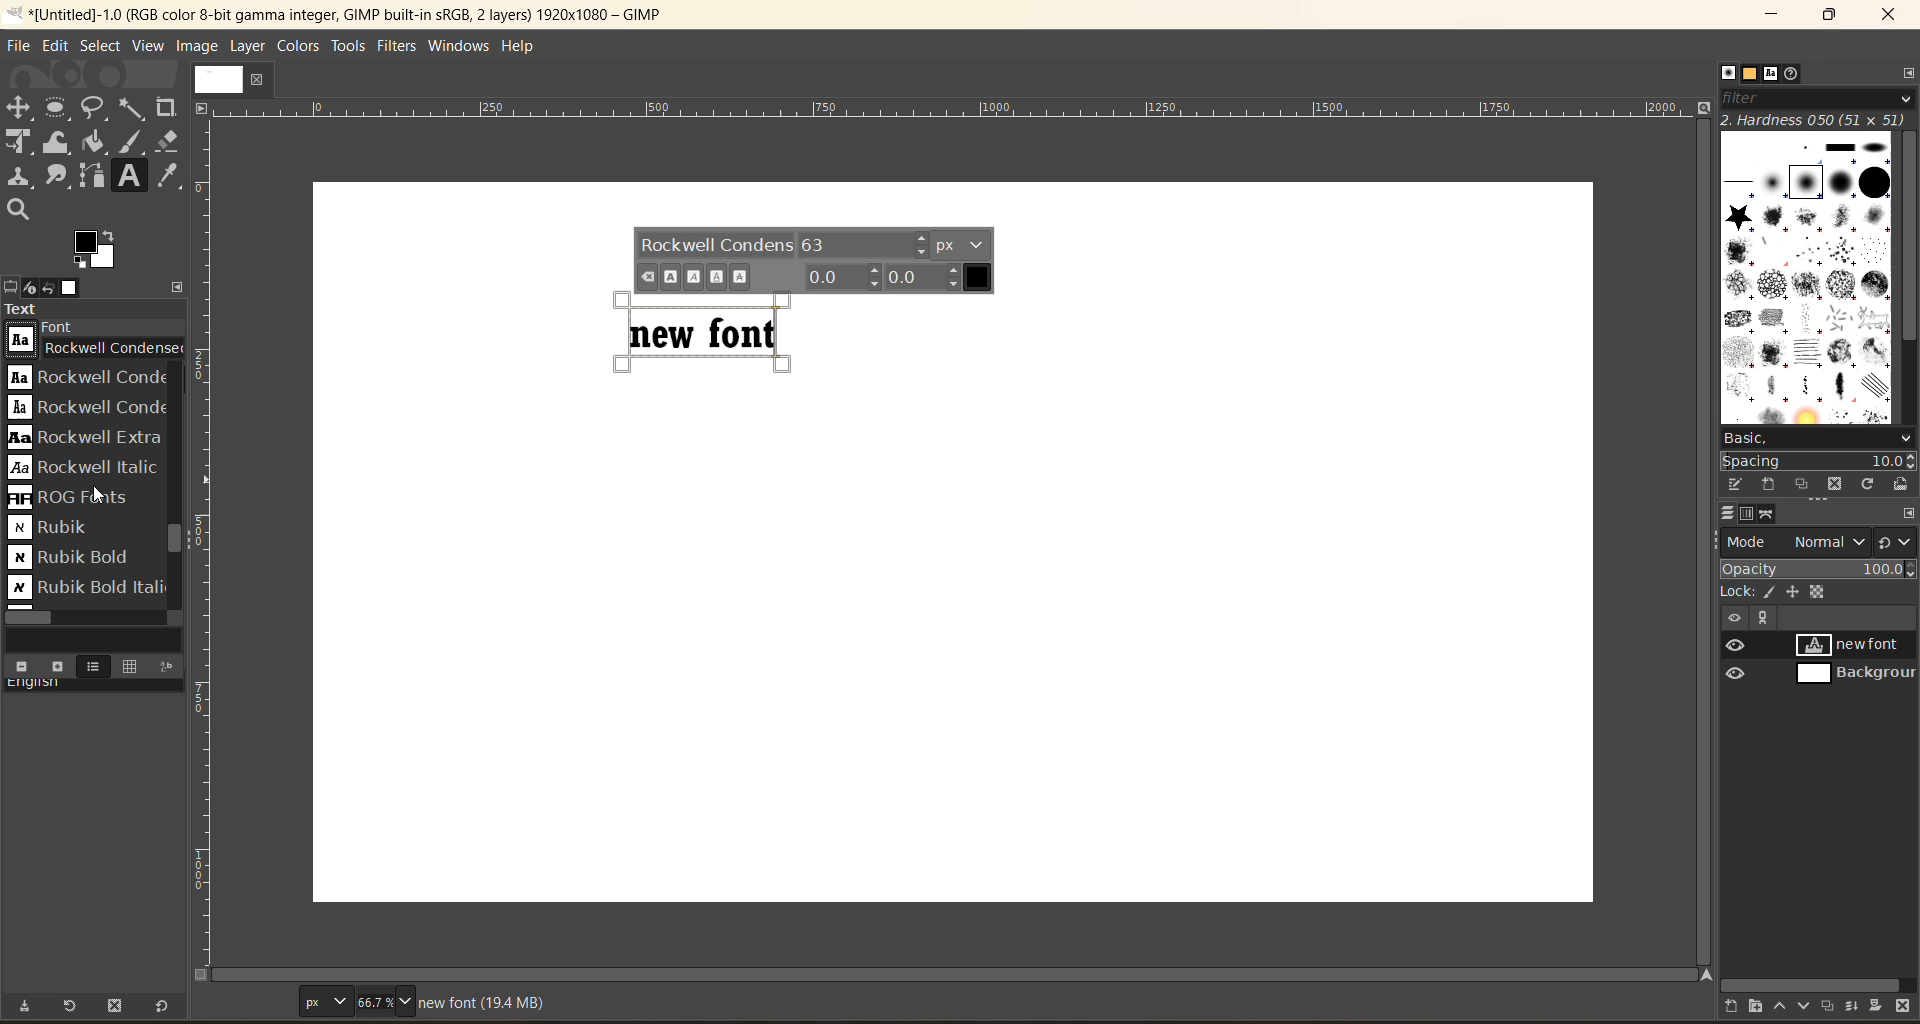 This screenshot has height=1024, width=1920. I want to click on change foreground/background color, so click(97, 251).